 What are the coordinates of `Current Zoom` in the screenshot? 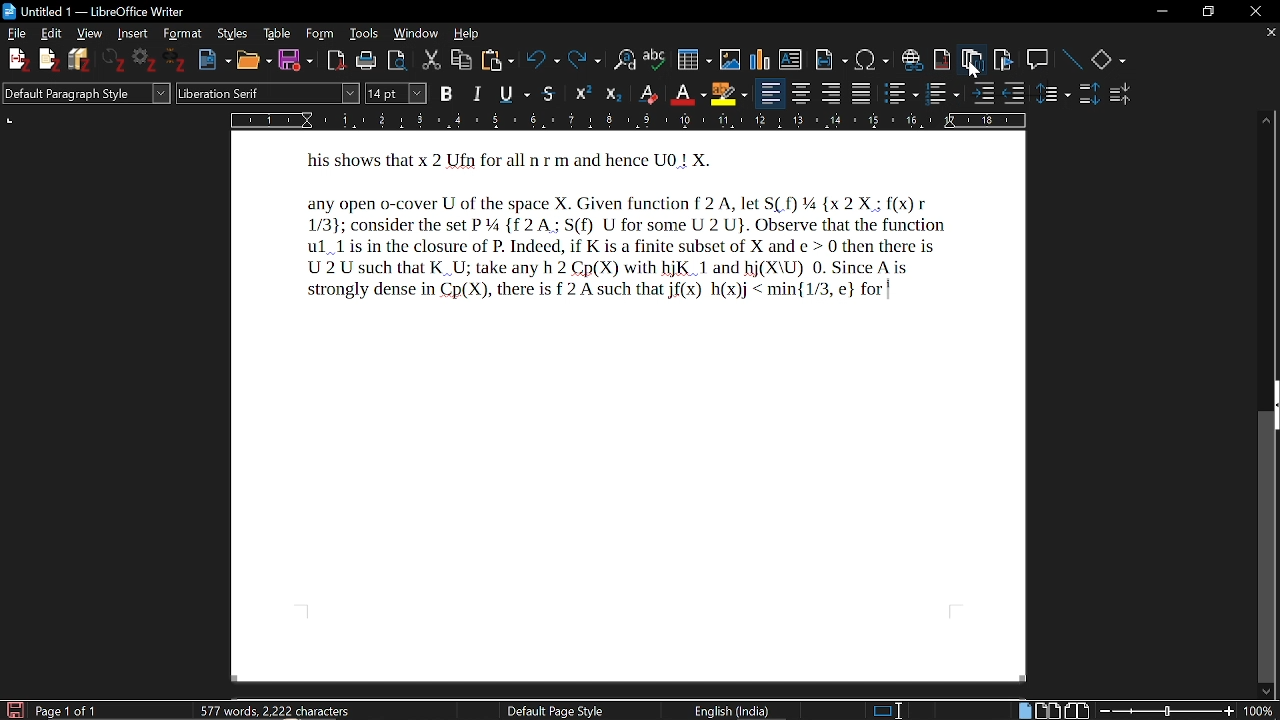 It's located at (1258, 711).